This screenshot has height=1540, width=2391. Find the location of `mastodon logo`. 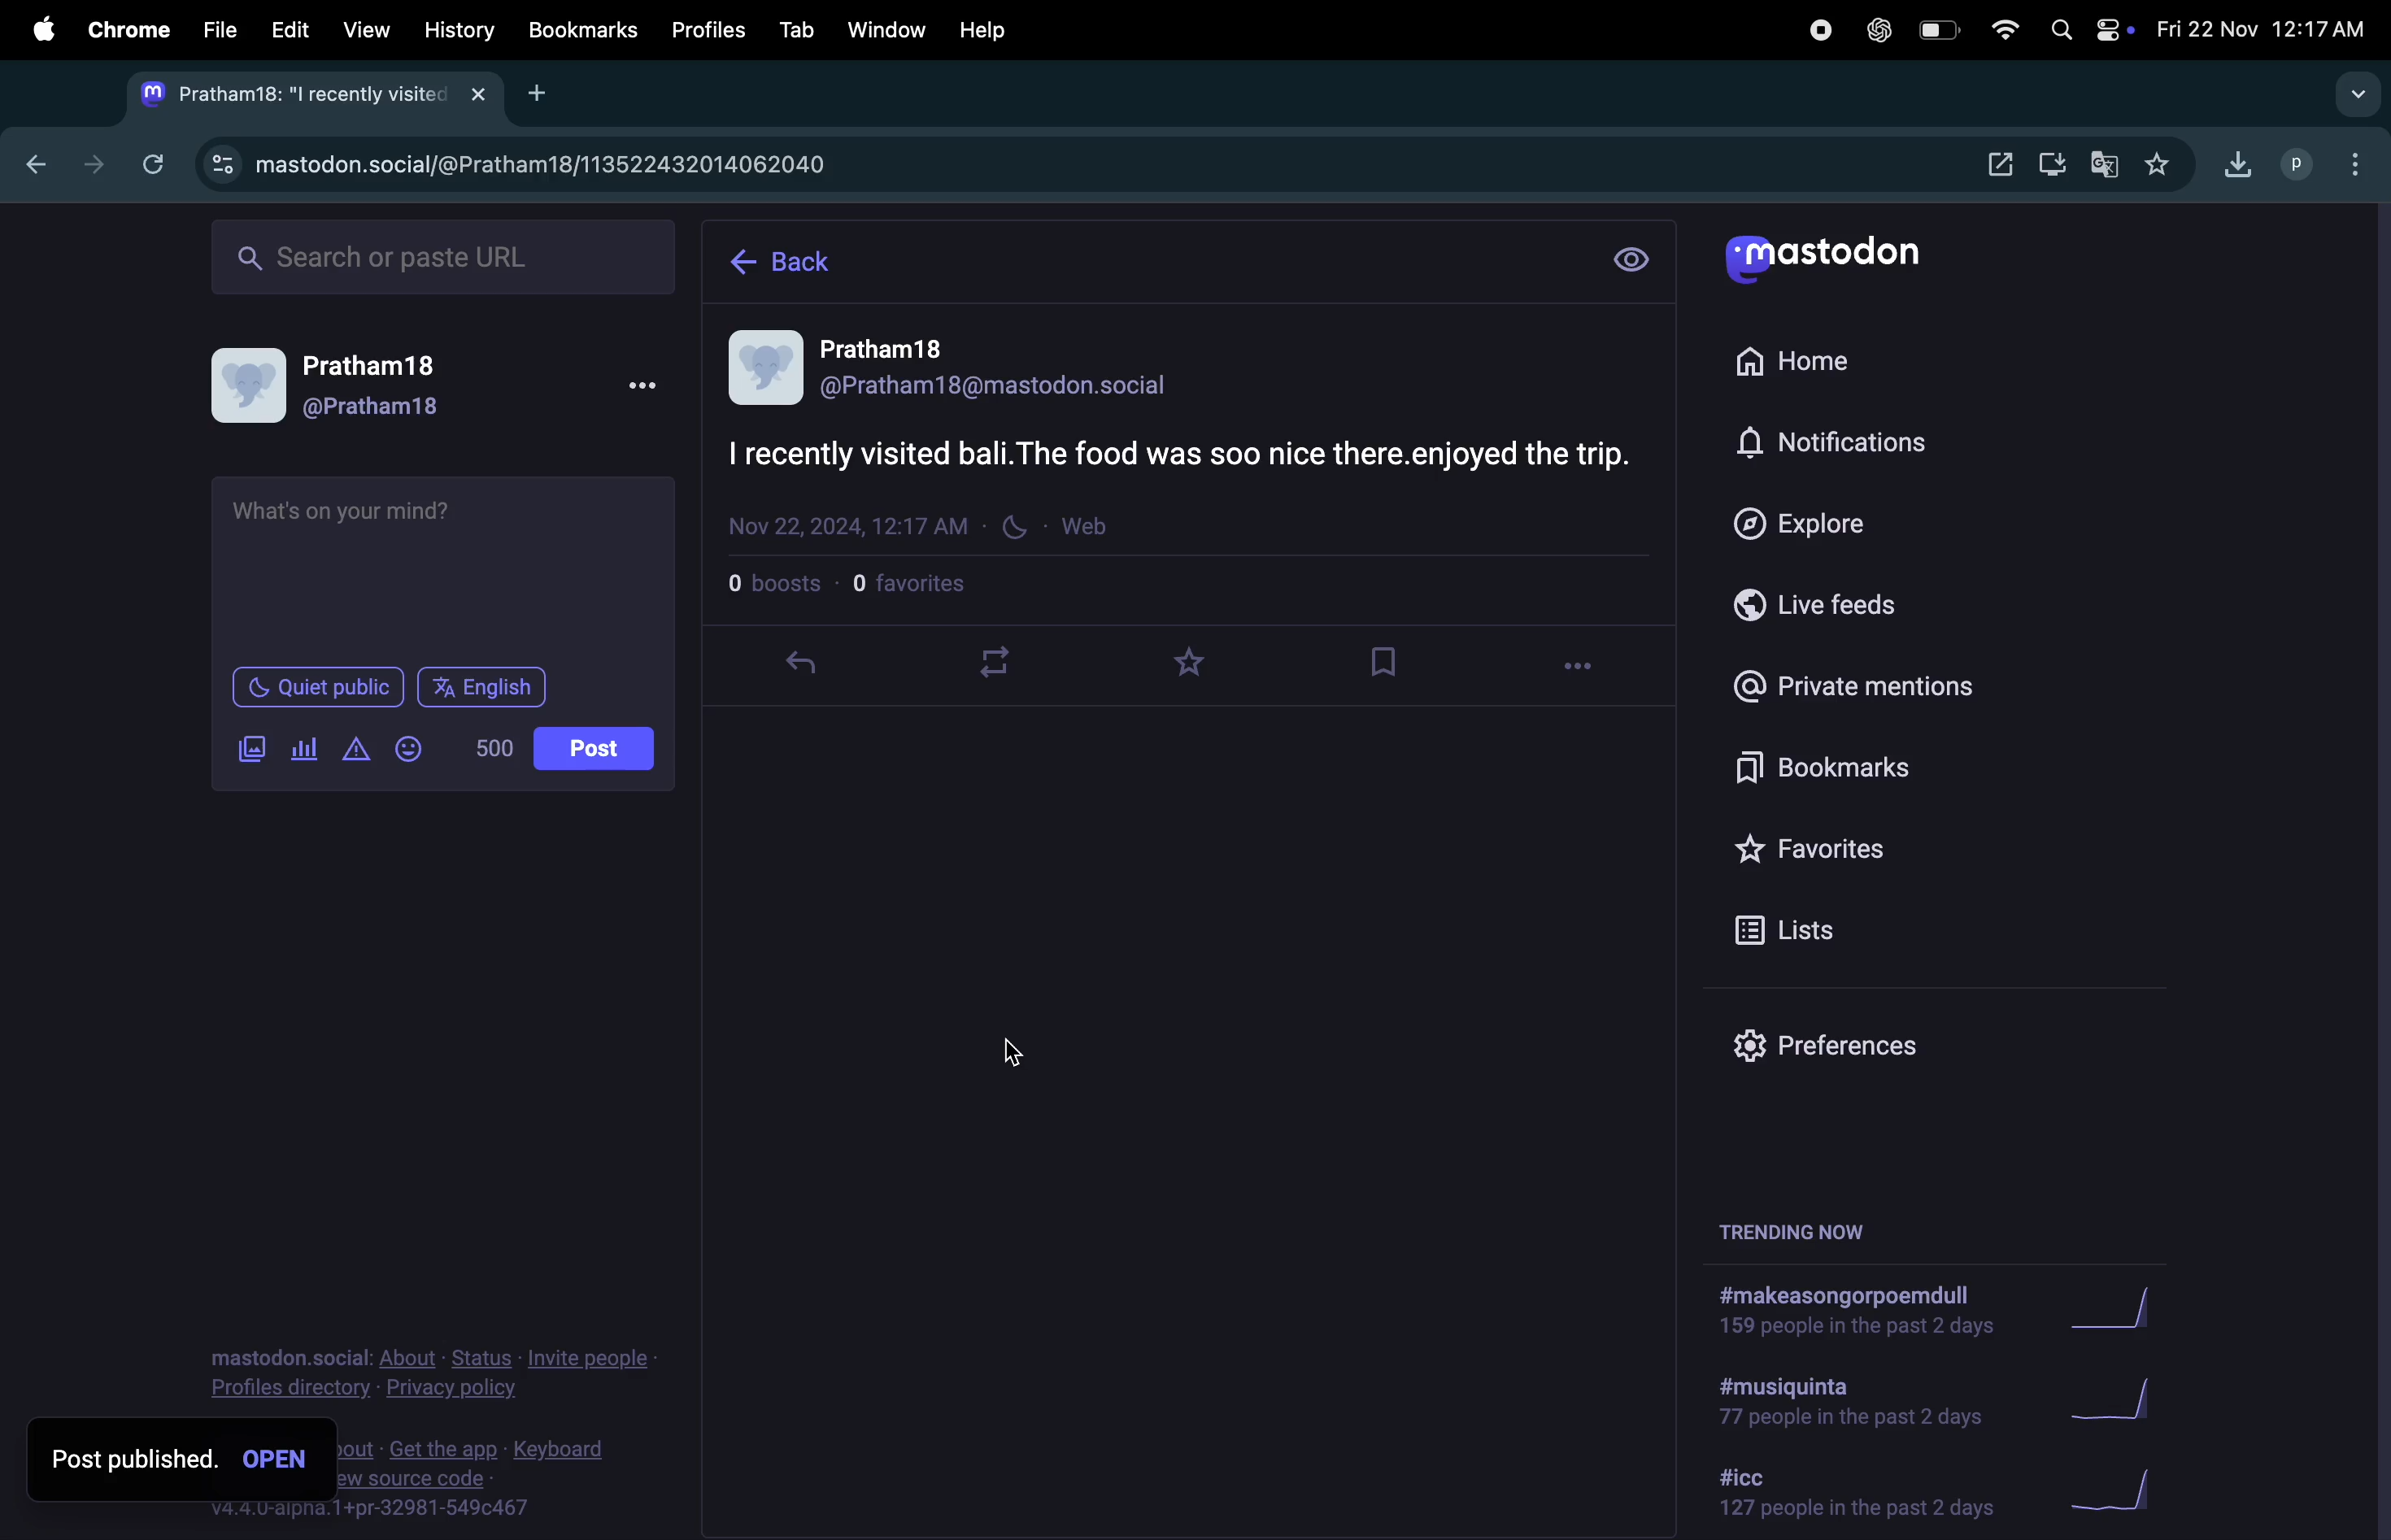

mastodon logo is located at coordinates (1849, 255).